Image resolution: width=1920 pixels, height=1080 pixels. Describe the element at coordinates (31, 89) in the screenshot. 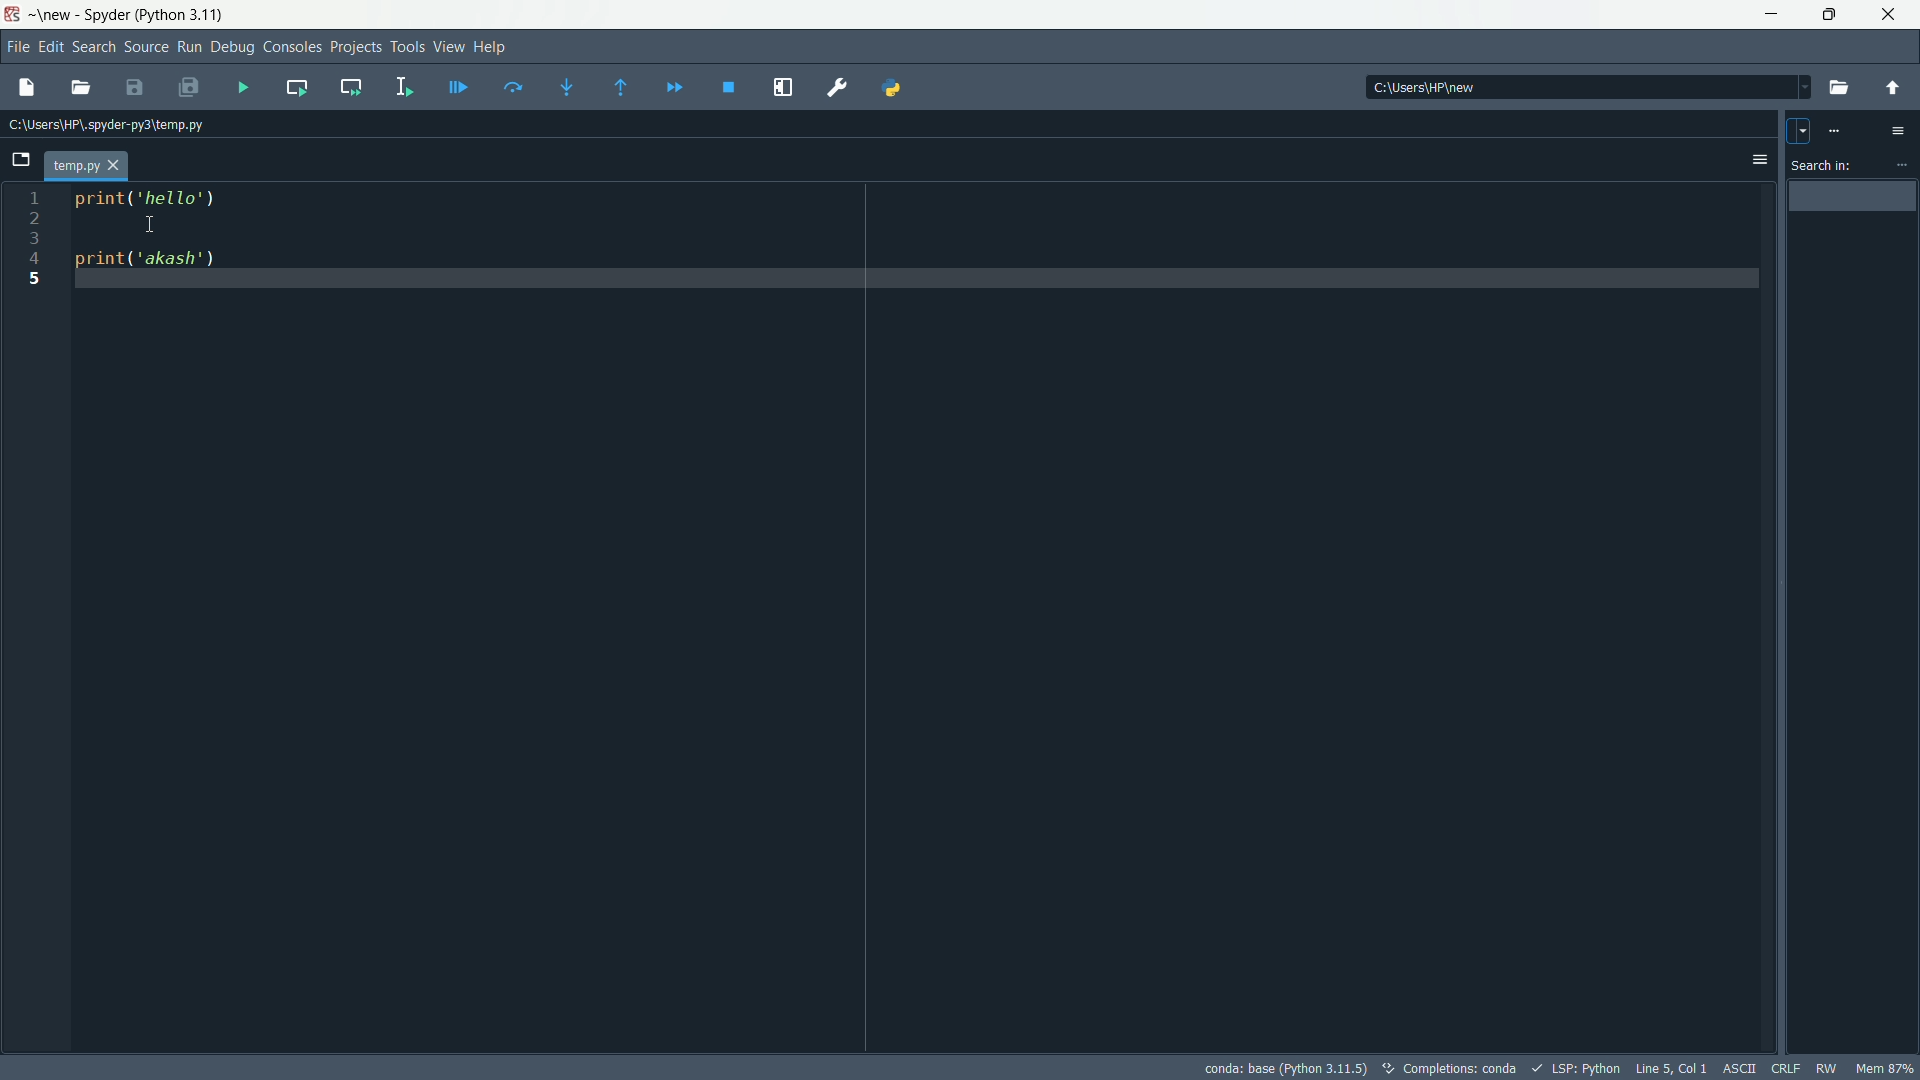

I see `new file` at that location.